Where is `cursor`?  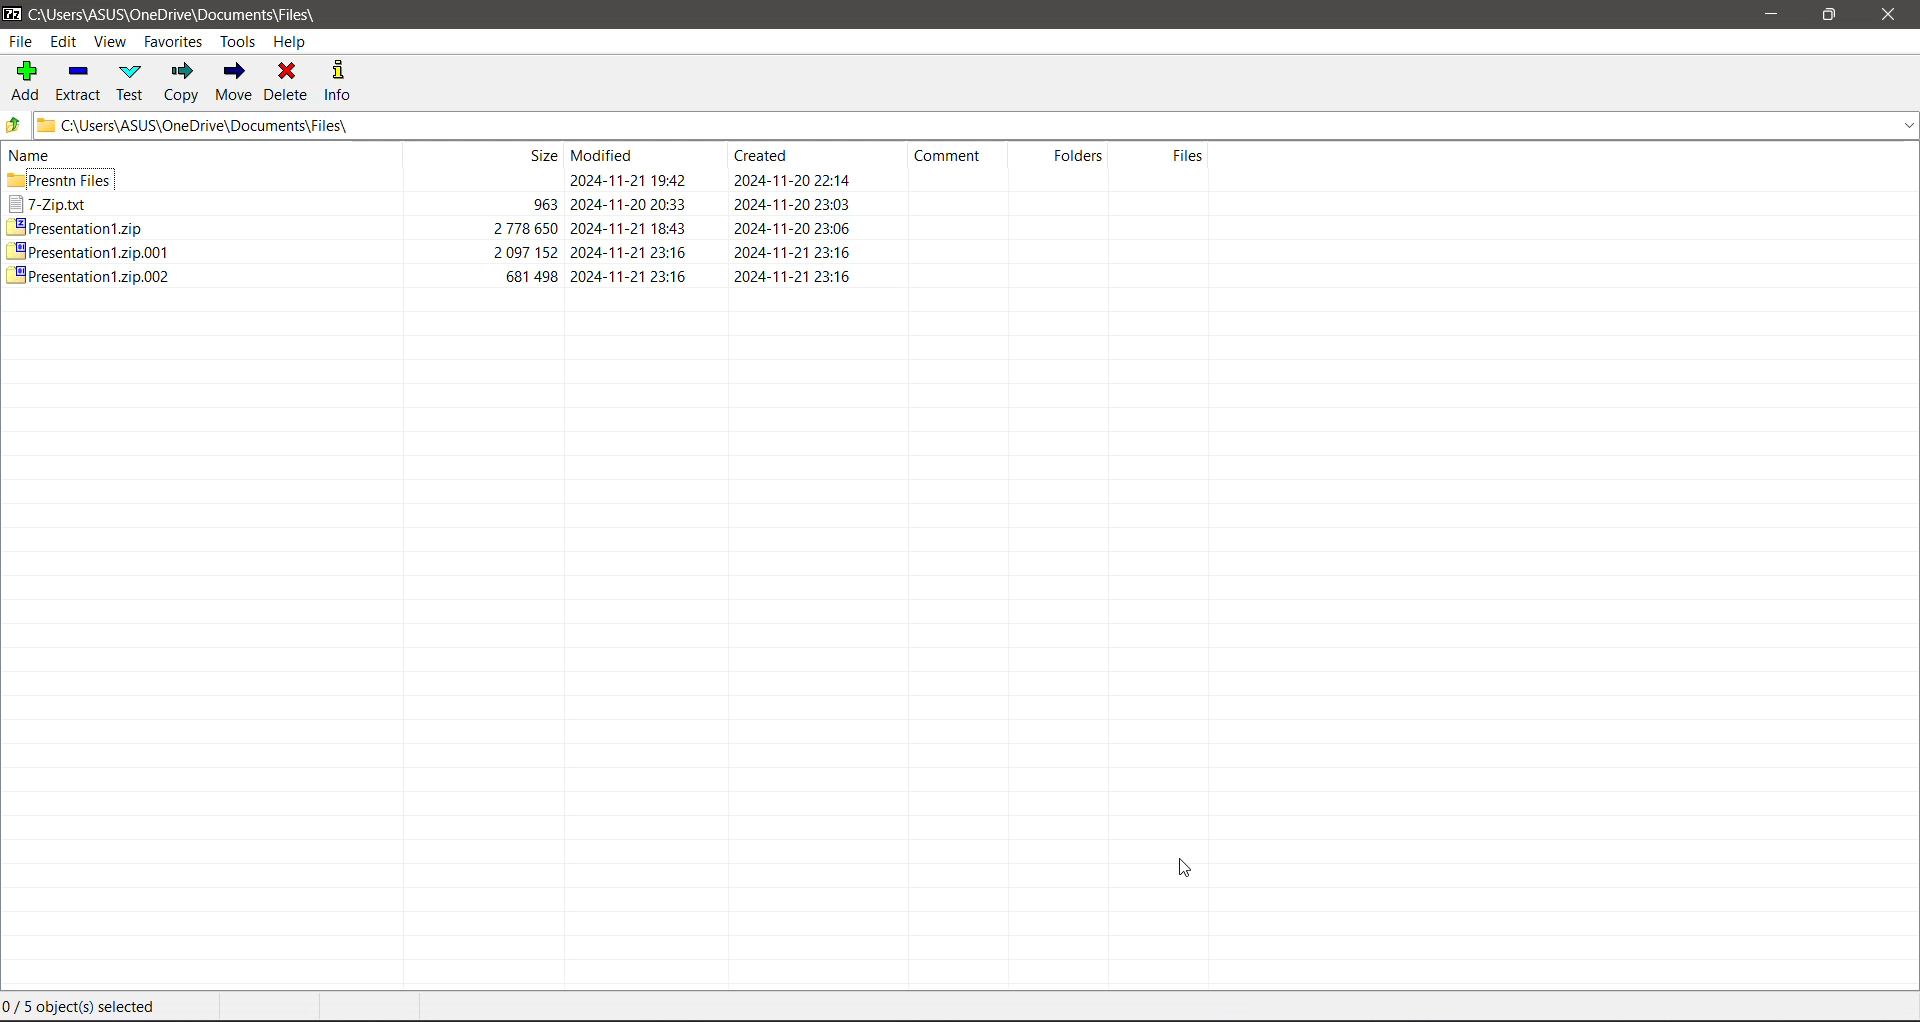
cursor is located at coordinates (1169, 867).